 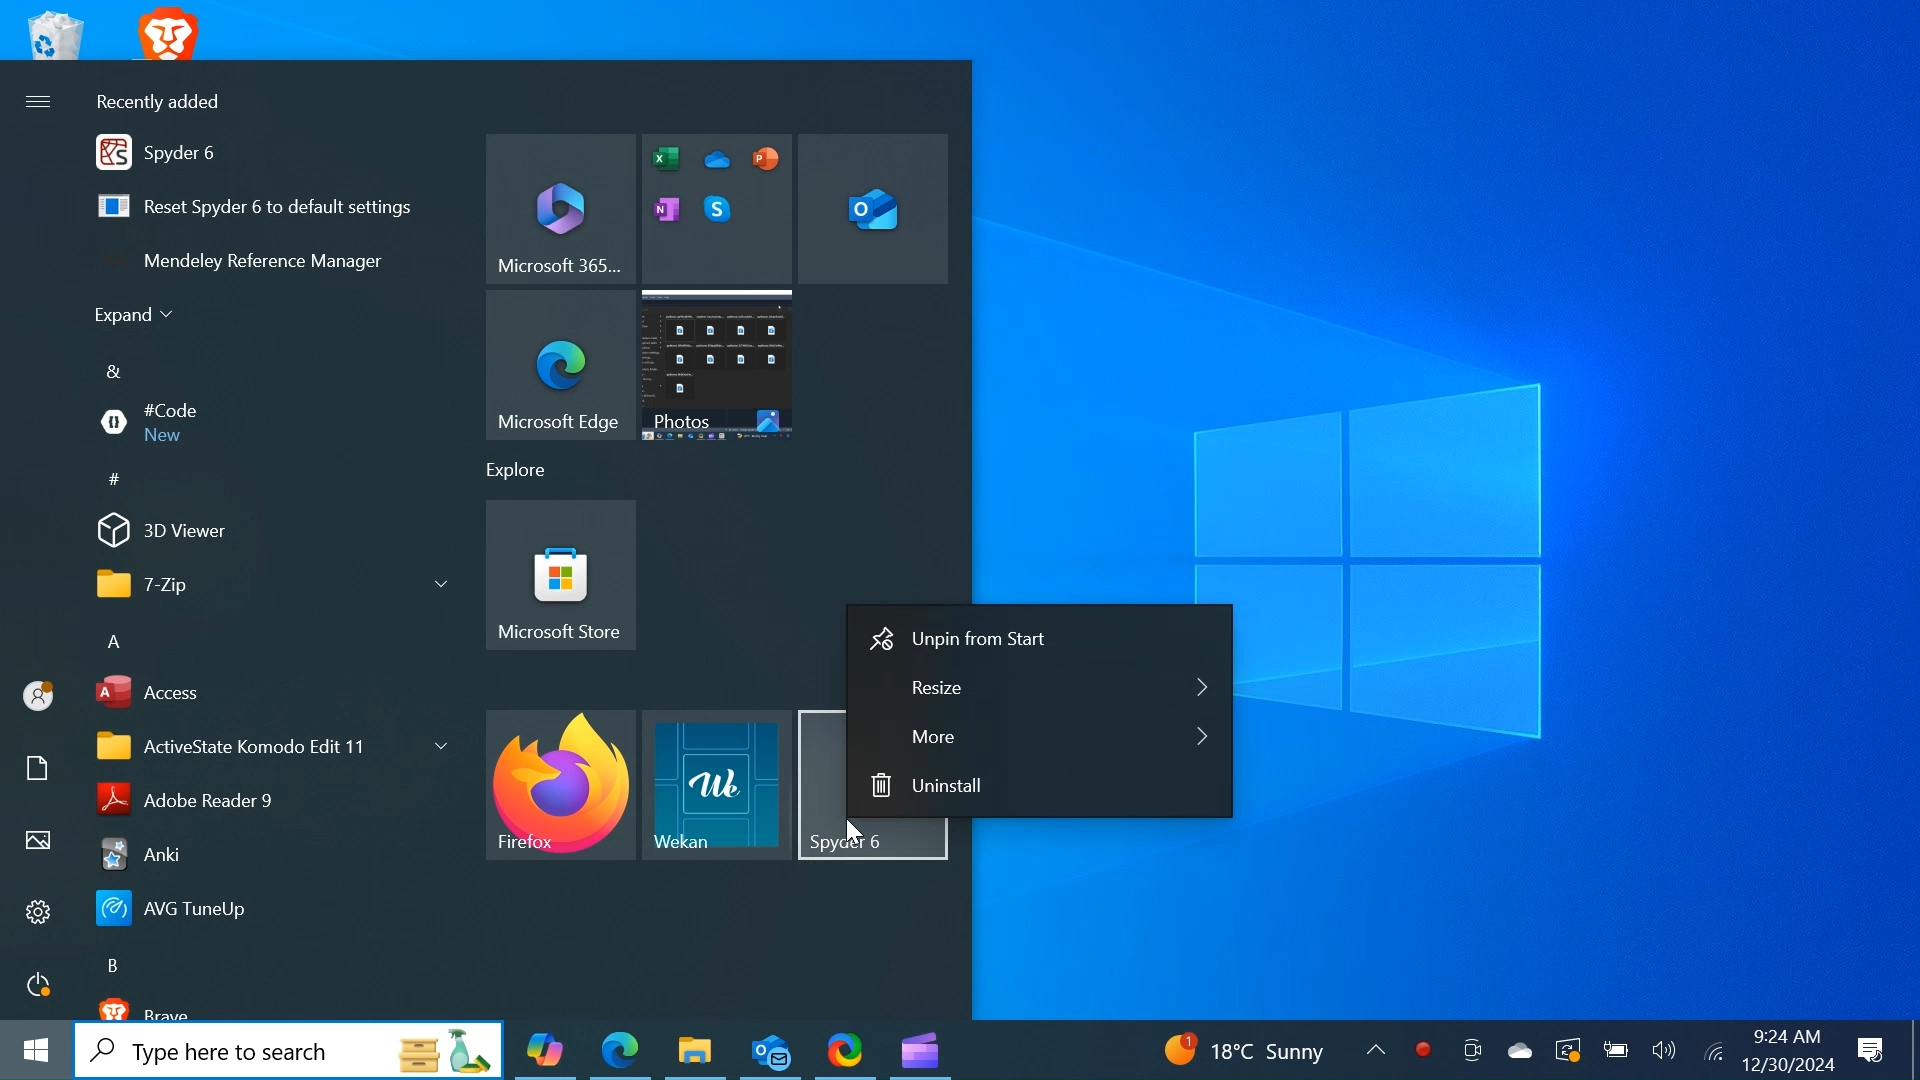 What do you see at coordinates (274, 208) in the screenshot?
I see `Reset Spyder to default settings` at bounding box center [274, 208].